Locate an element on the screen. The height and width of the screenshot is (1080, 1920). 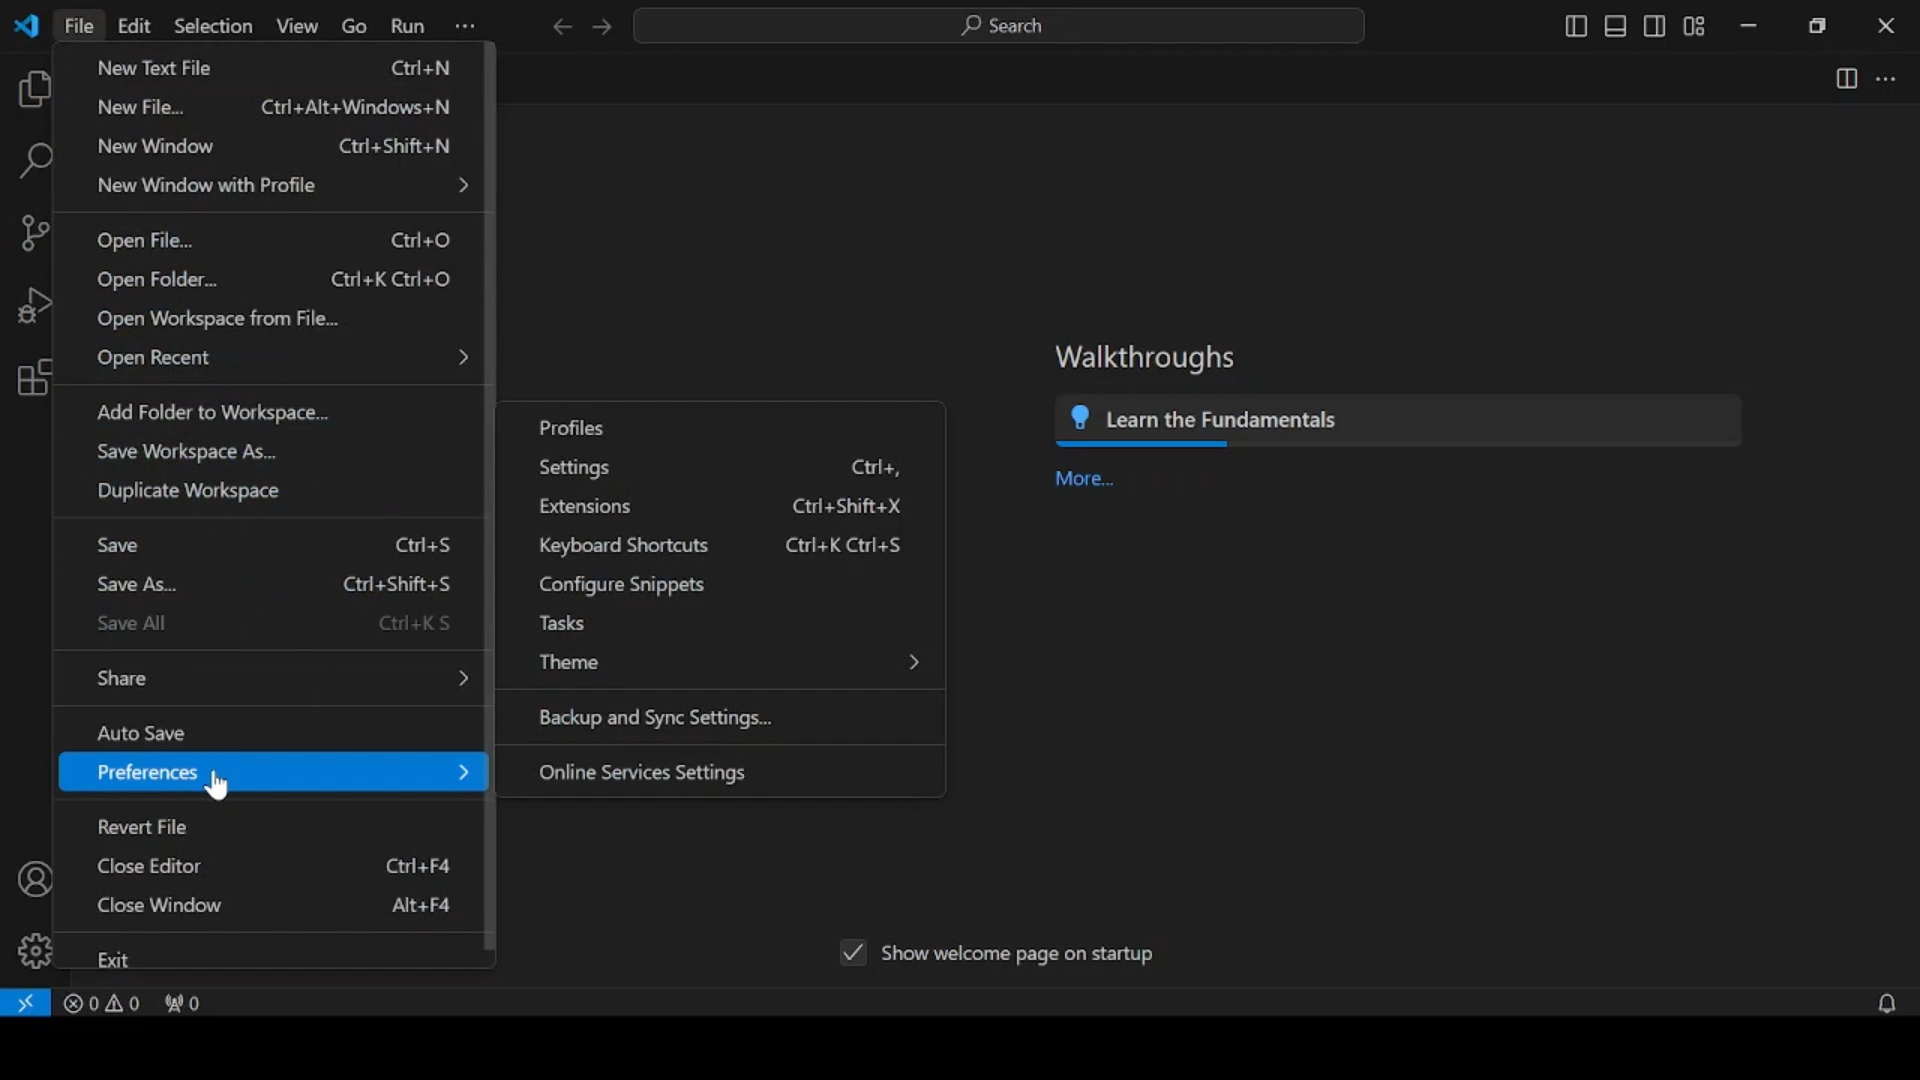
duplicate workspace is located at coordinates (192, 492).